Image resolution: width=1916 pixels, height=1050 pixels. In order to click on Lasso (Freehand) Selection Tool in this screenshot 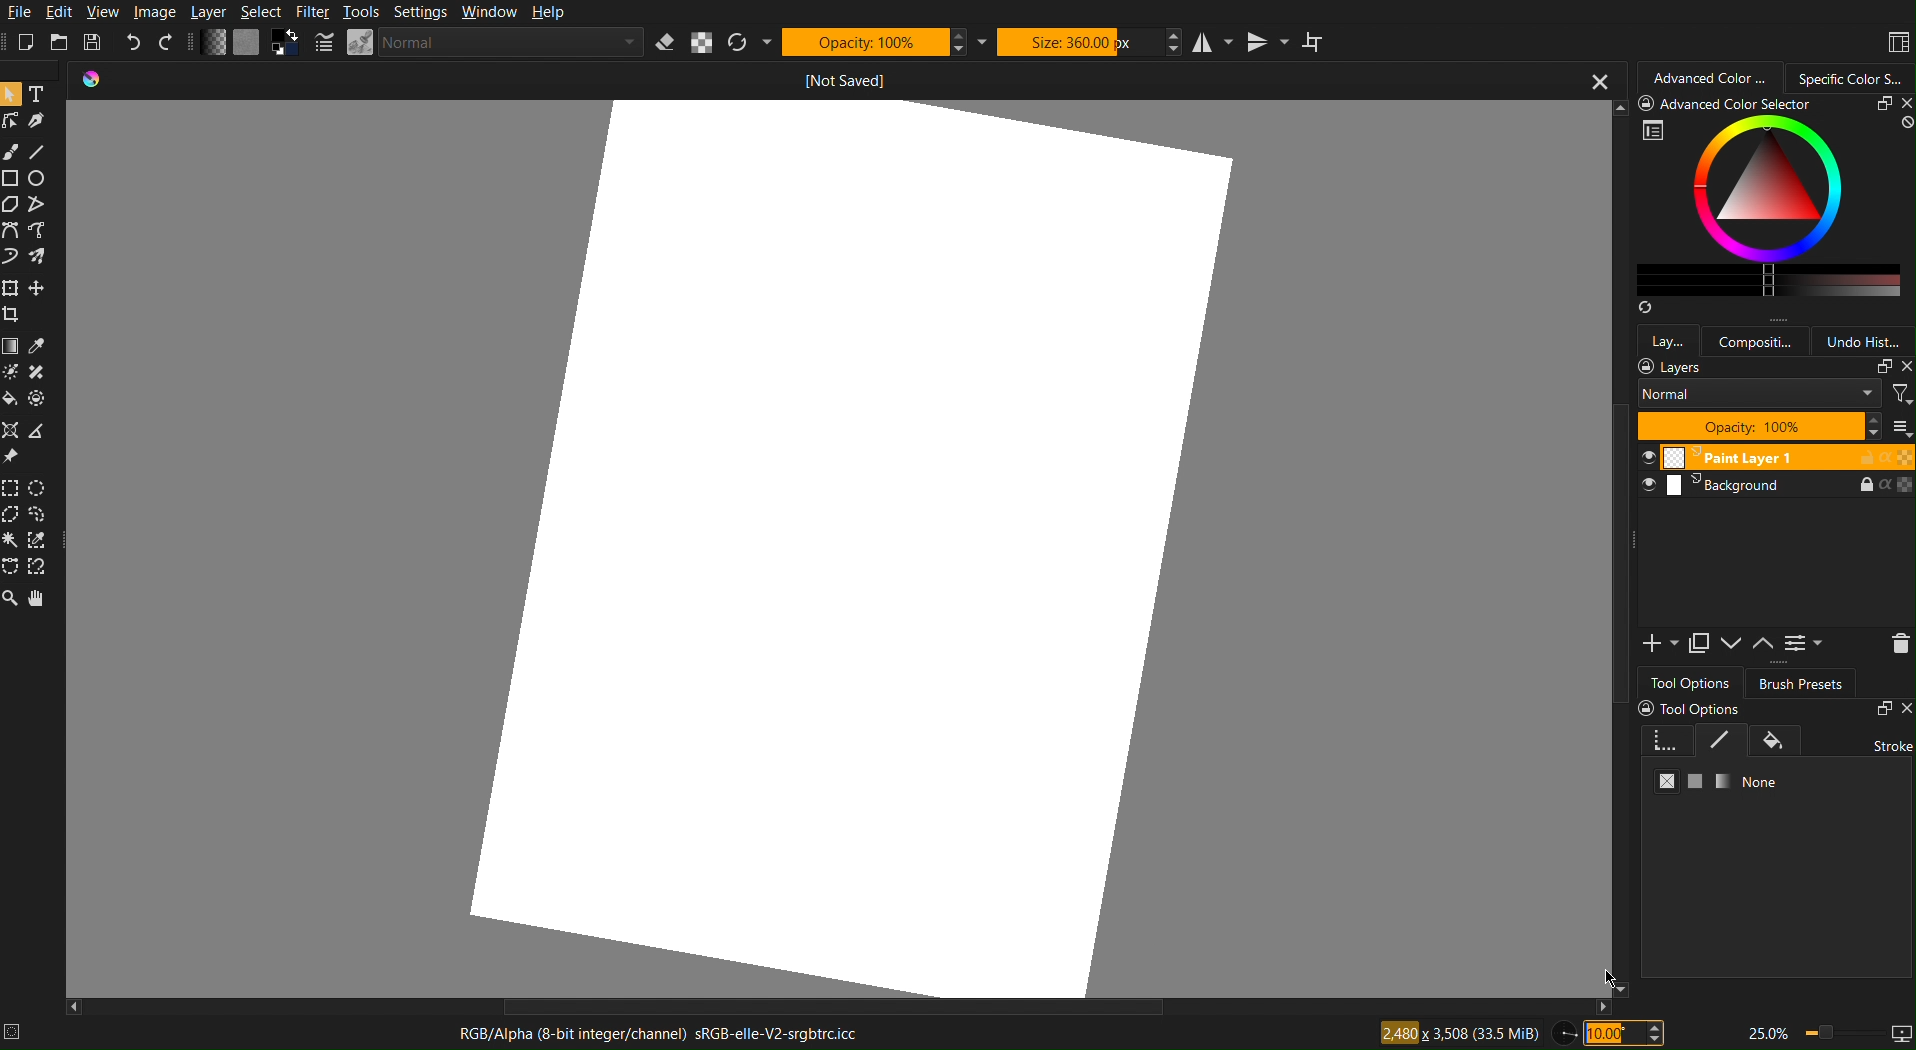, I will do `click(39, 515)`.